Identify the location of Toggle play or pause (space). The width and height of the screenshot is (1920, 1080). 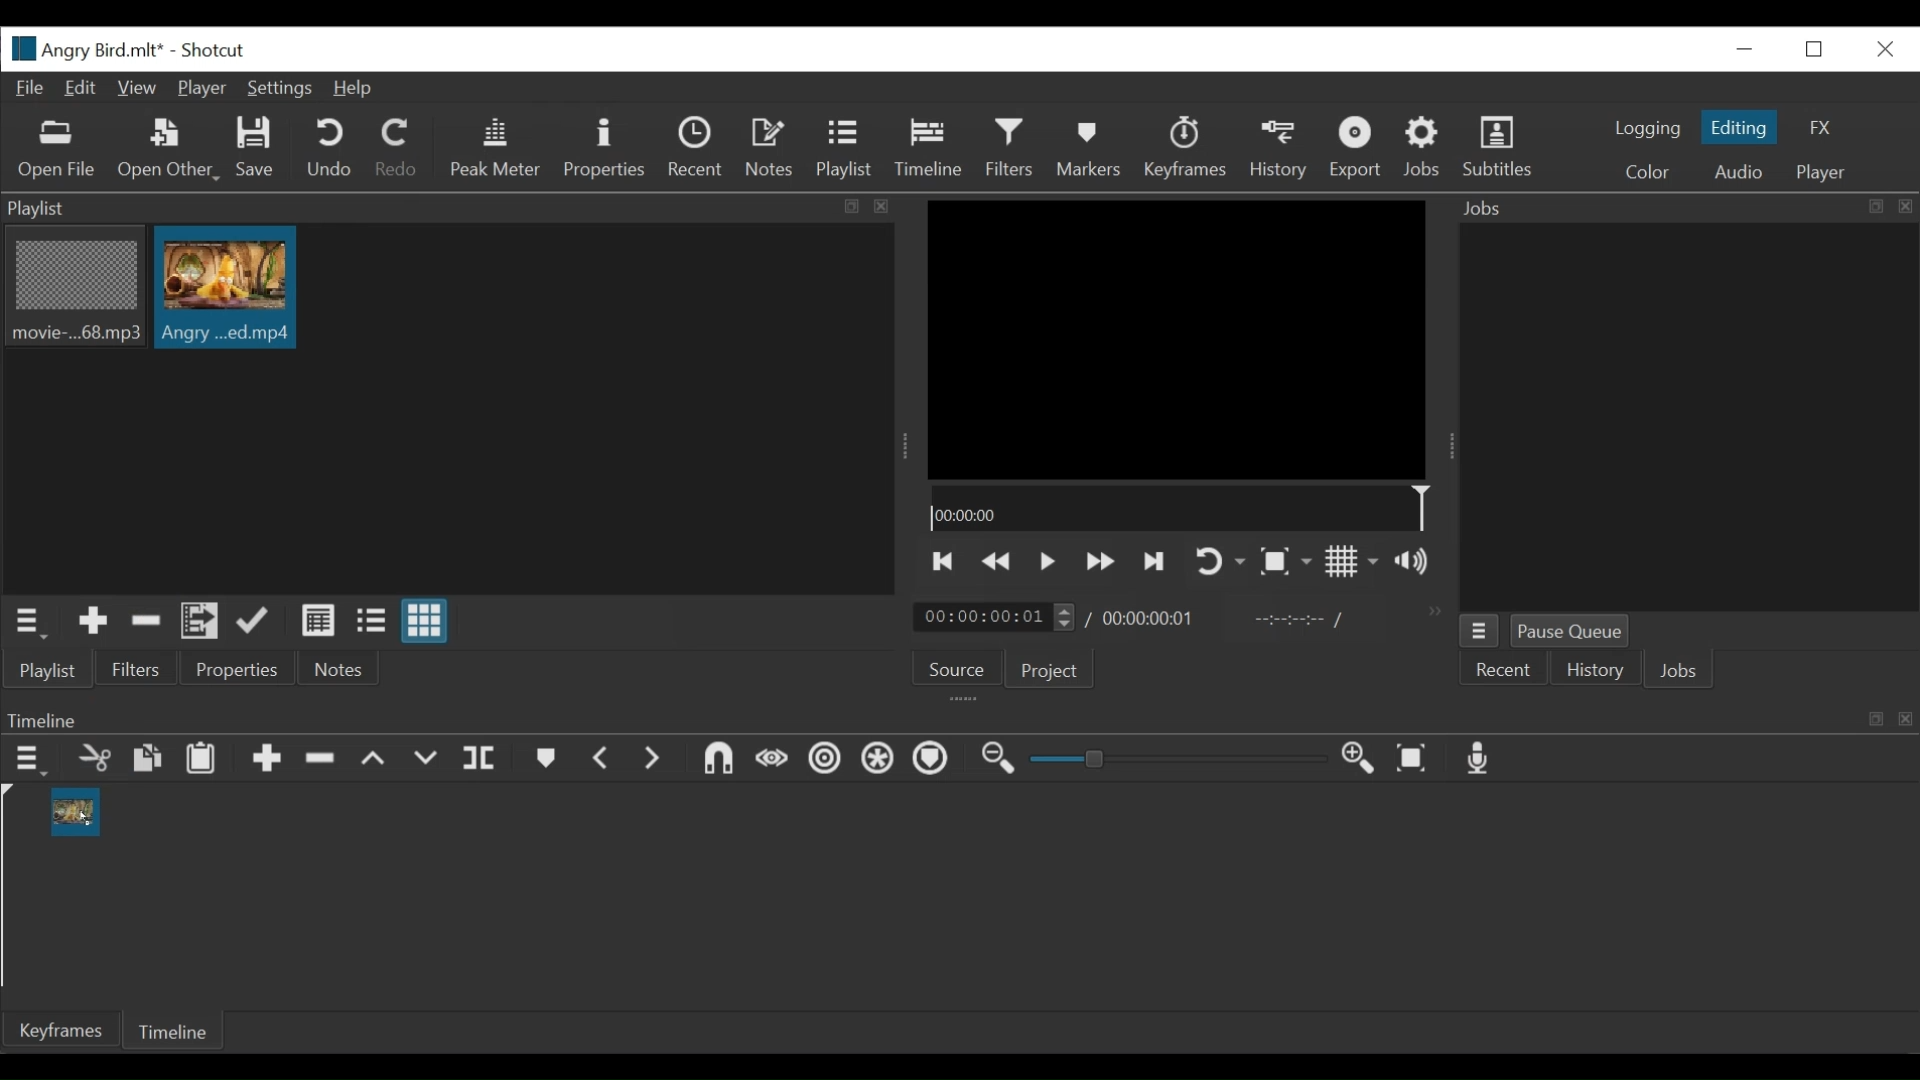
(1047, 562).